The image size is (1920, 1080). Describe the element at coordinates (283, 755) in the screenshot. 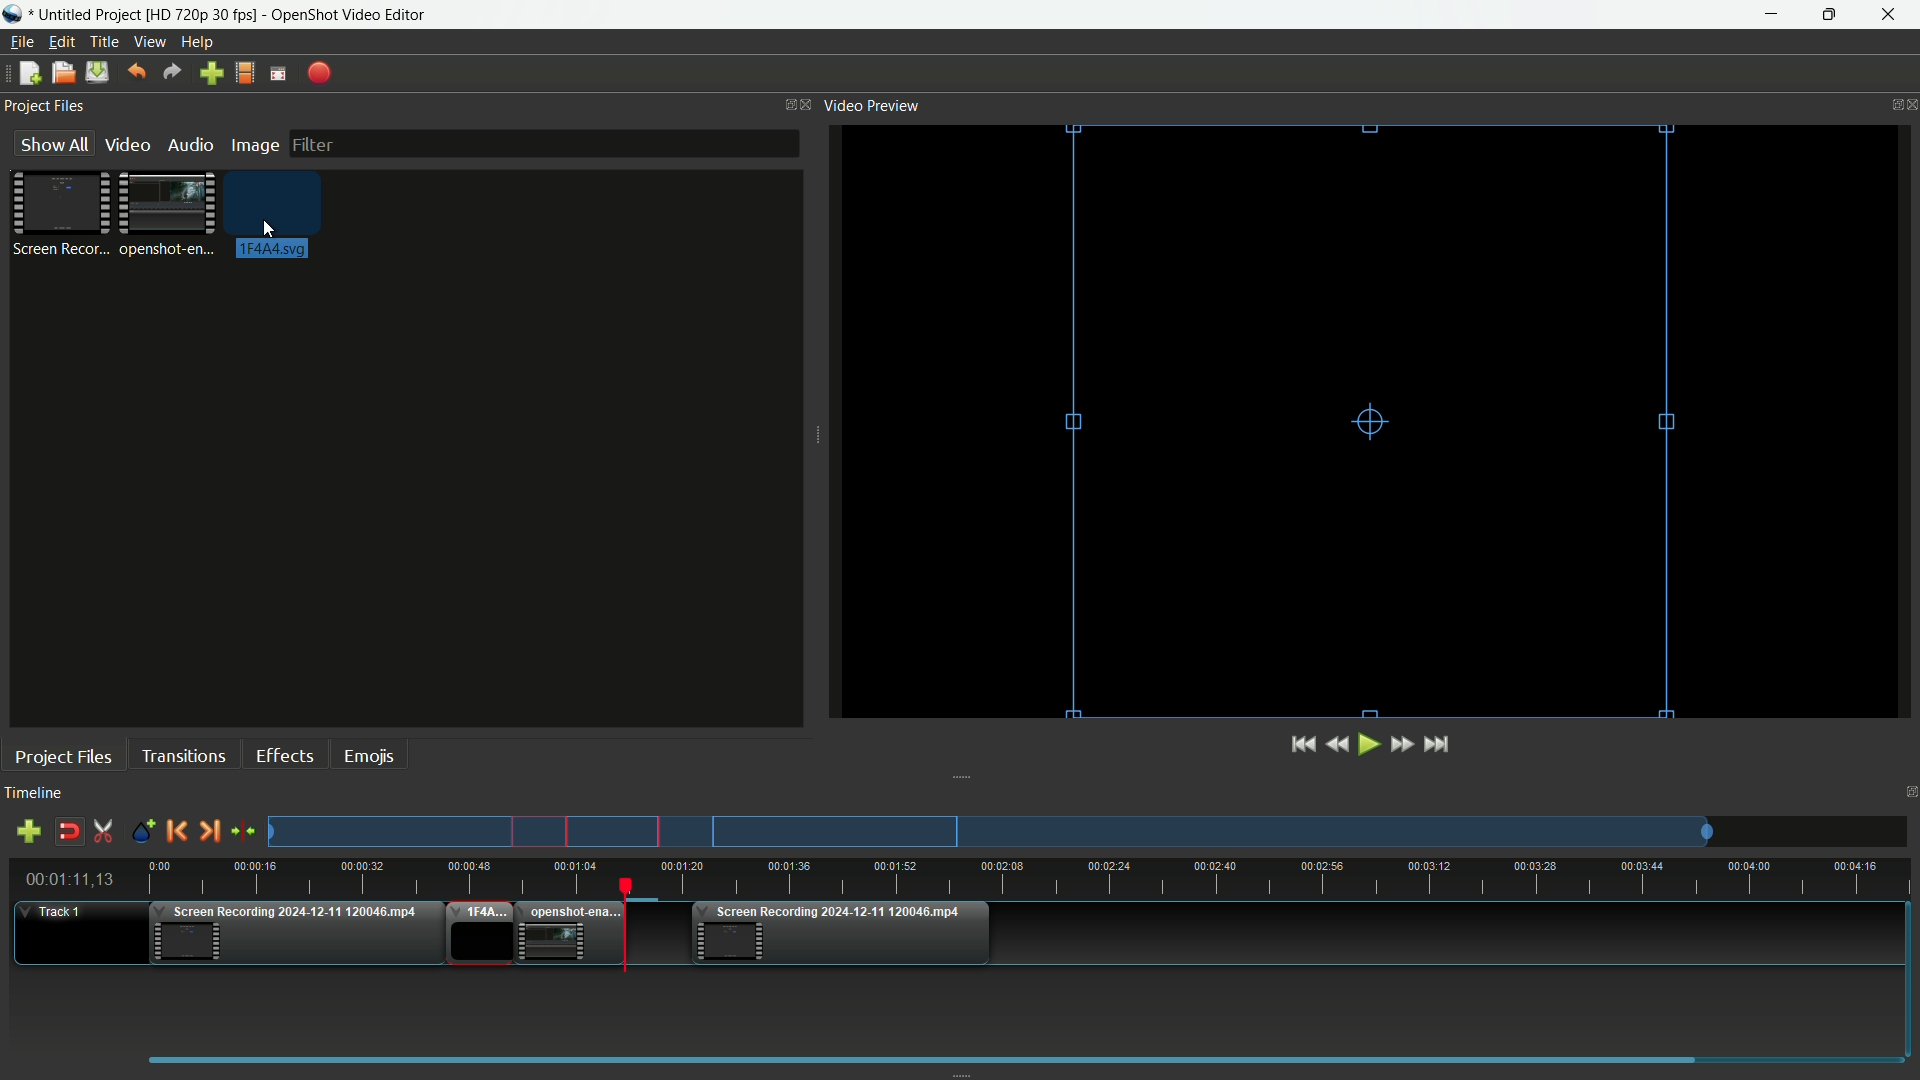

I see `Effects` at that location.